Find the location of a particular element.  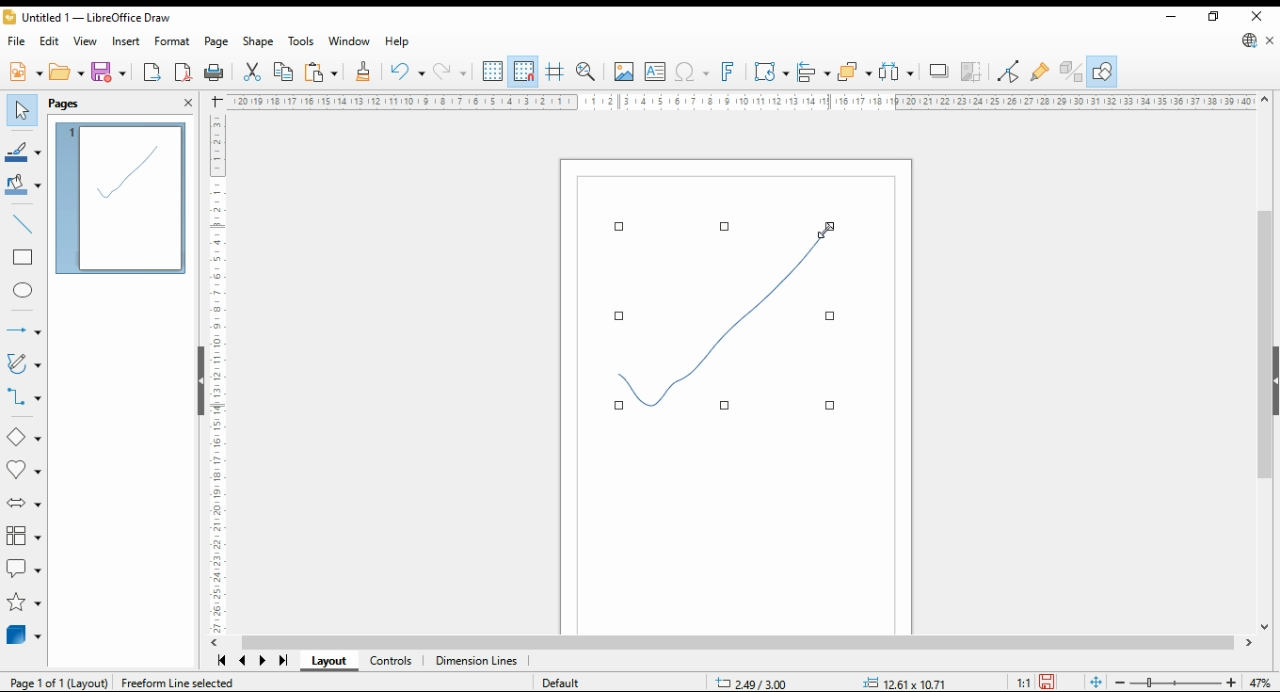

connectors is located at coordinates (22, 399).